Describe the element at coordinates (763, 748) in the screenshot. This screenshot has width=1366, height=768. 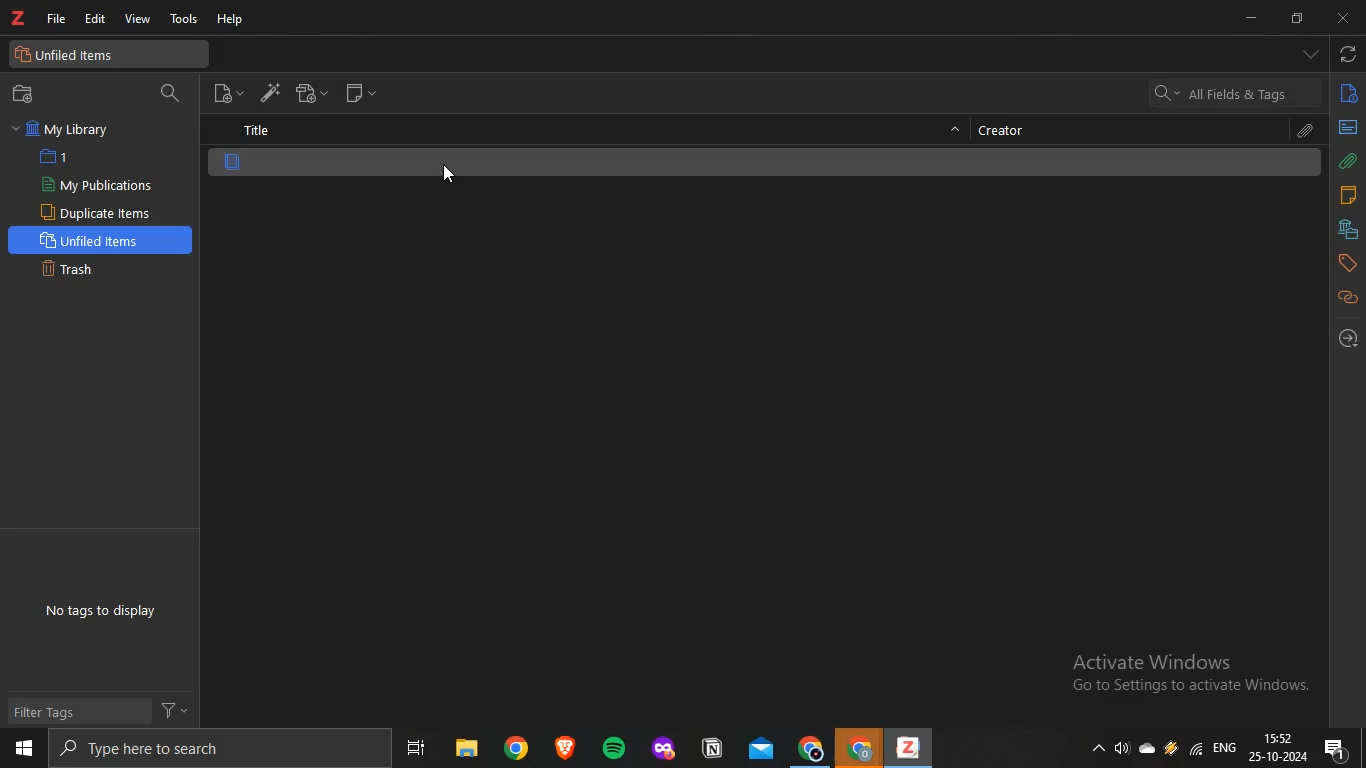
I see `mail` at that location.